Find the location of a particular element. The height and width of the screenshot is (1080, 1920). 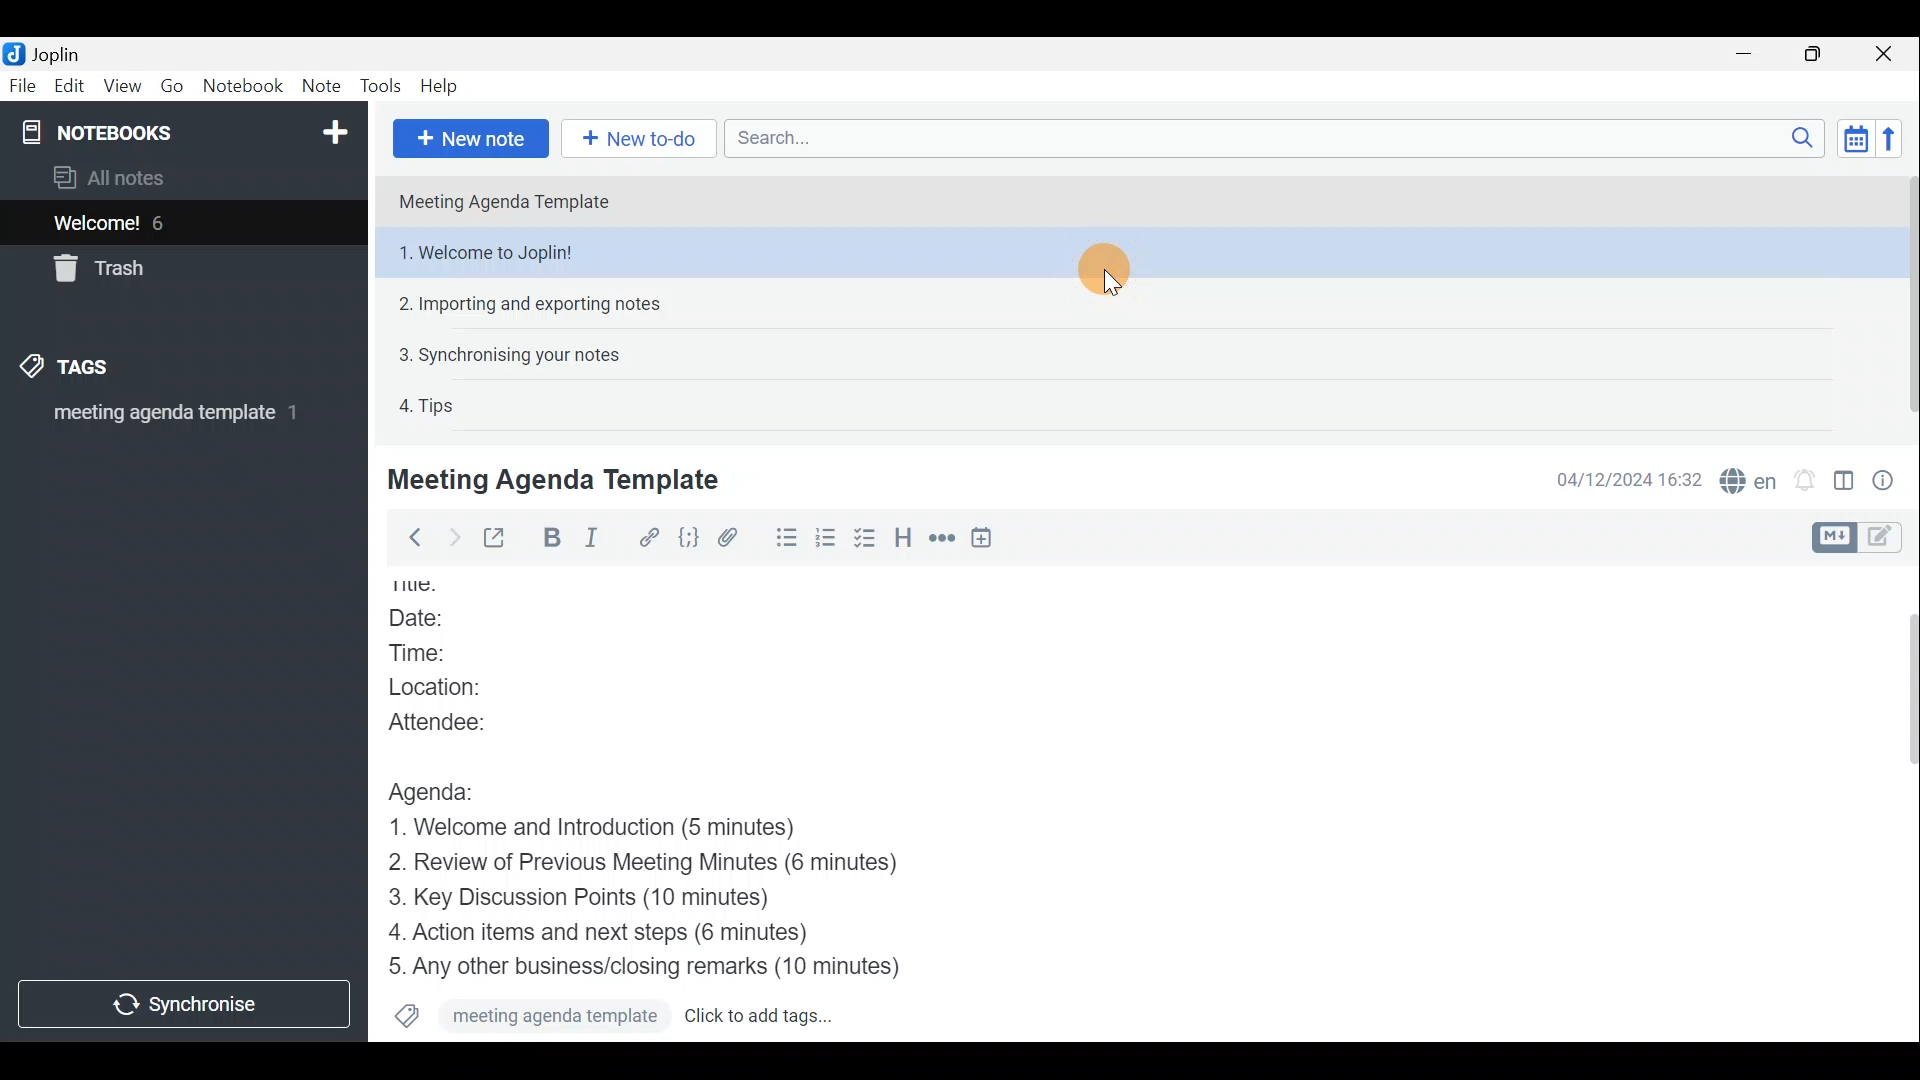

Notebook is located at coordinates (241, 85).